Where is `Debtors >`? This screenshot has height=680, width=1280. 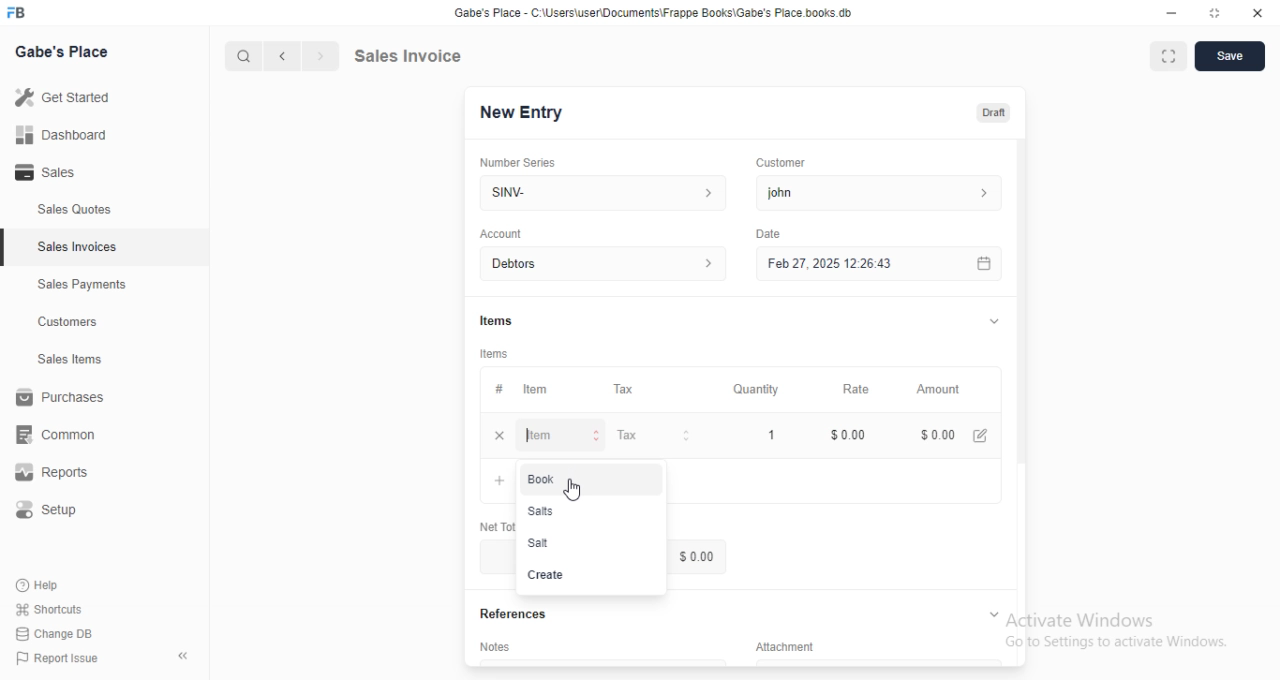 Debtors > is located at coordinates (599, 263).